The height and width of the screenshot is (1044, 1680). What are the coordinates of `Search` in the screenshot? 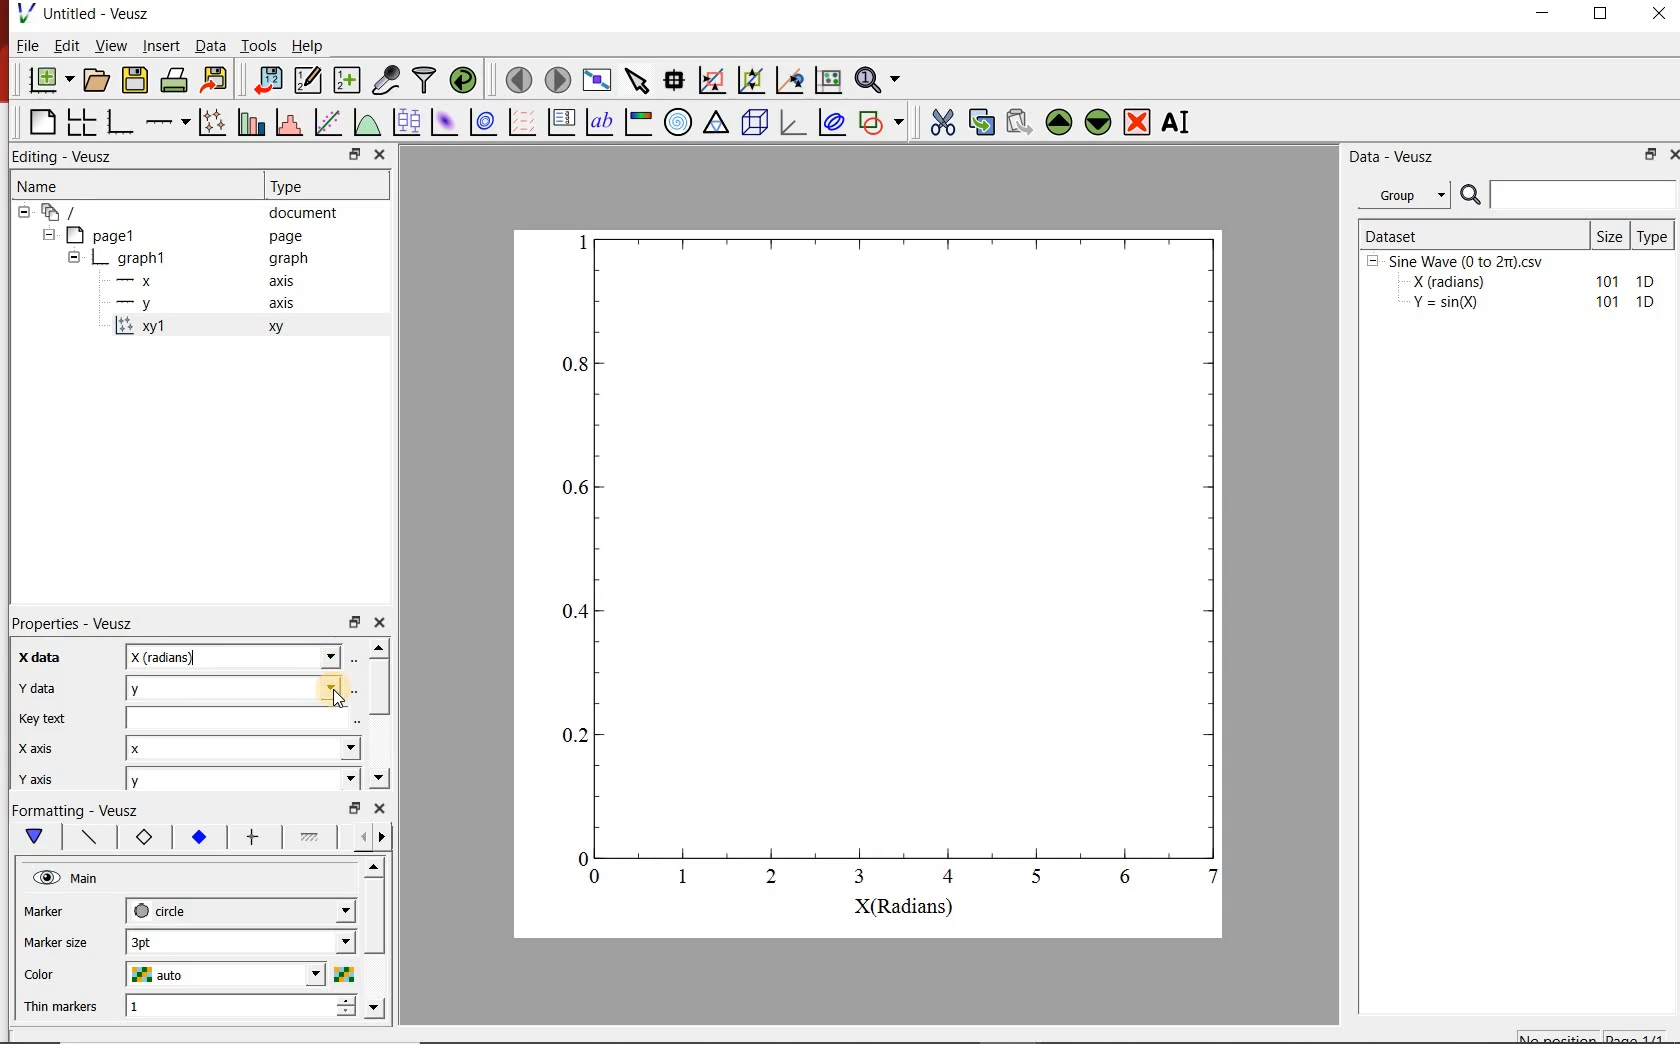 It's located at (1569, 195).